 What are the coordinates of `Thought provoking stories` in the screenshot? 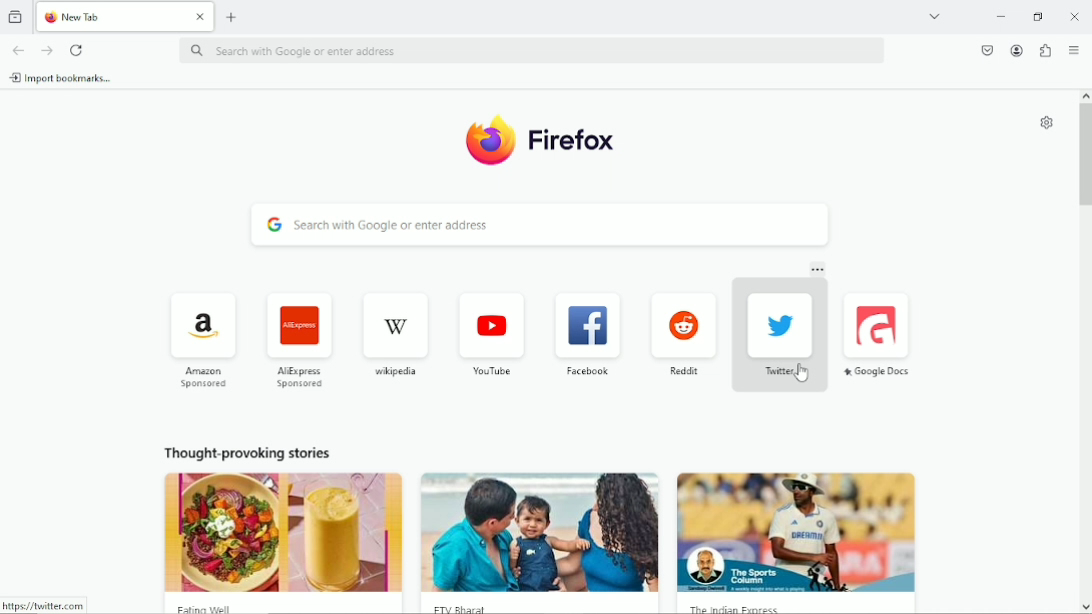 It's located at (534, 523).